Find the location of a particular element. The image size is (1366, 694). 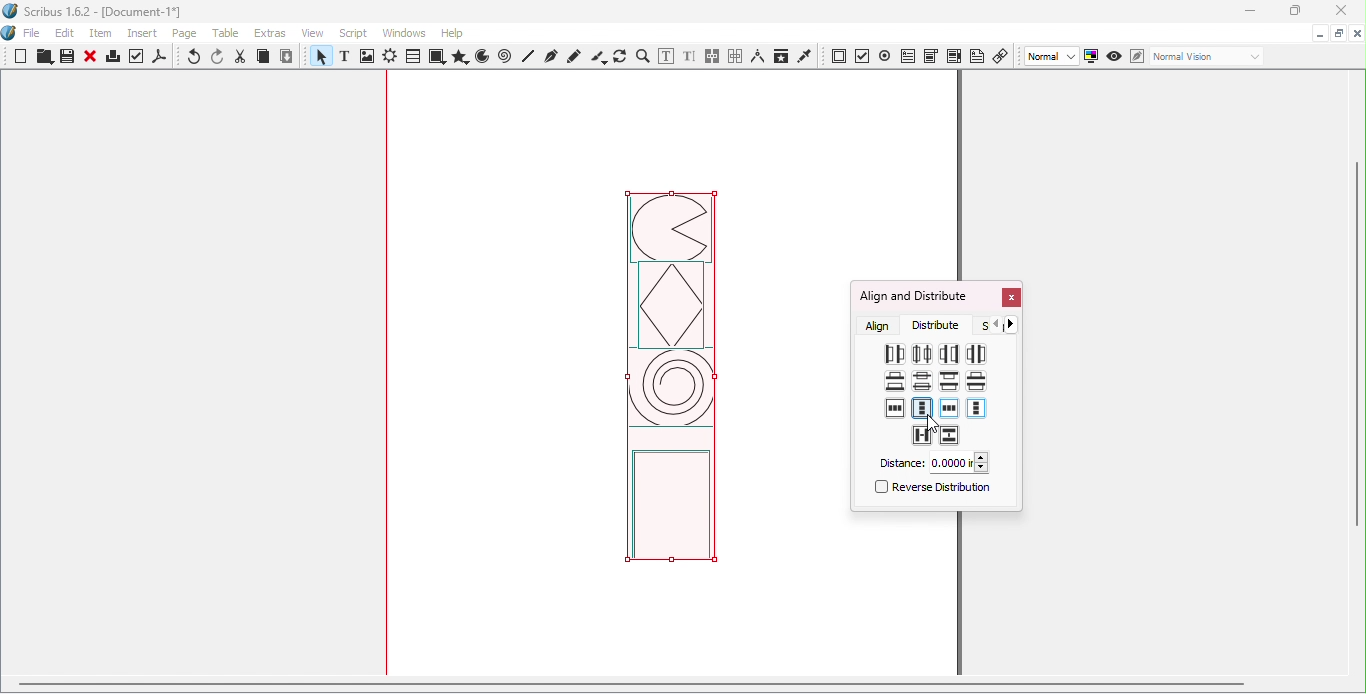

Text frame is located at coordinates (348, 58).